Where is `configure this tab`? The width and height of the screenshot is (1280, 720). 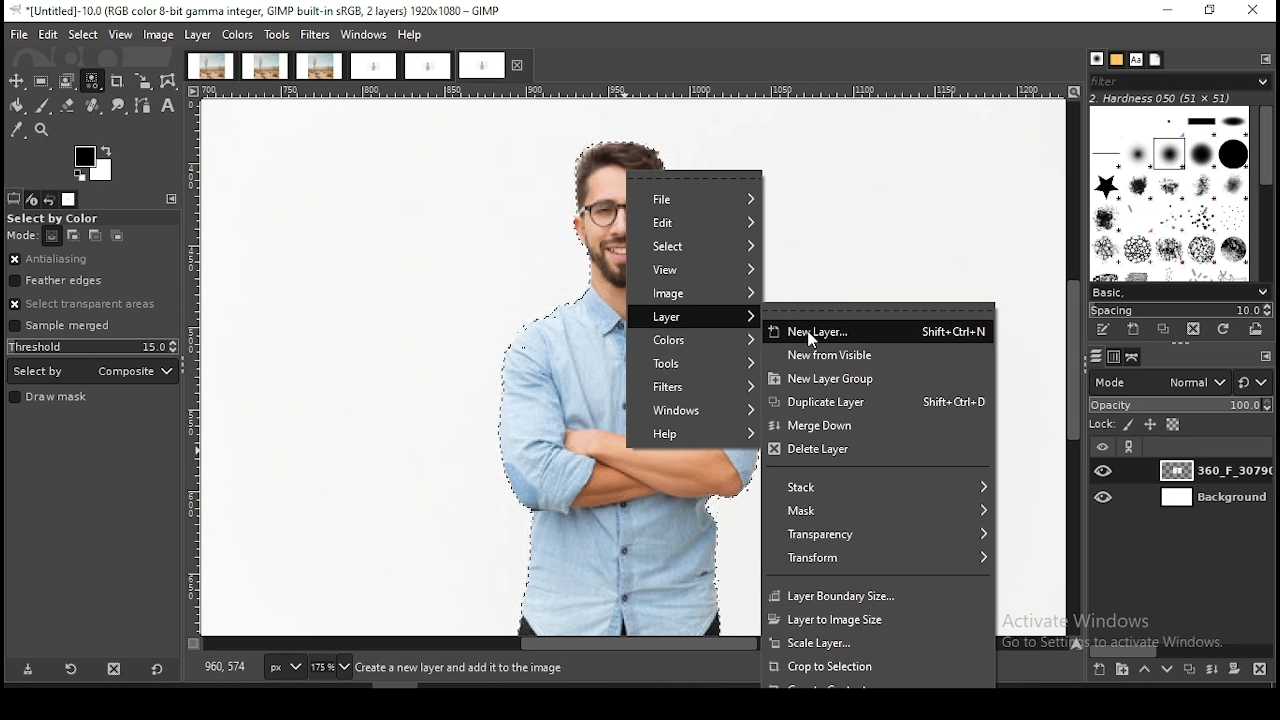
configure this tab is located at coordinates (1264, 356).